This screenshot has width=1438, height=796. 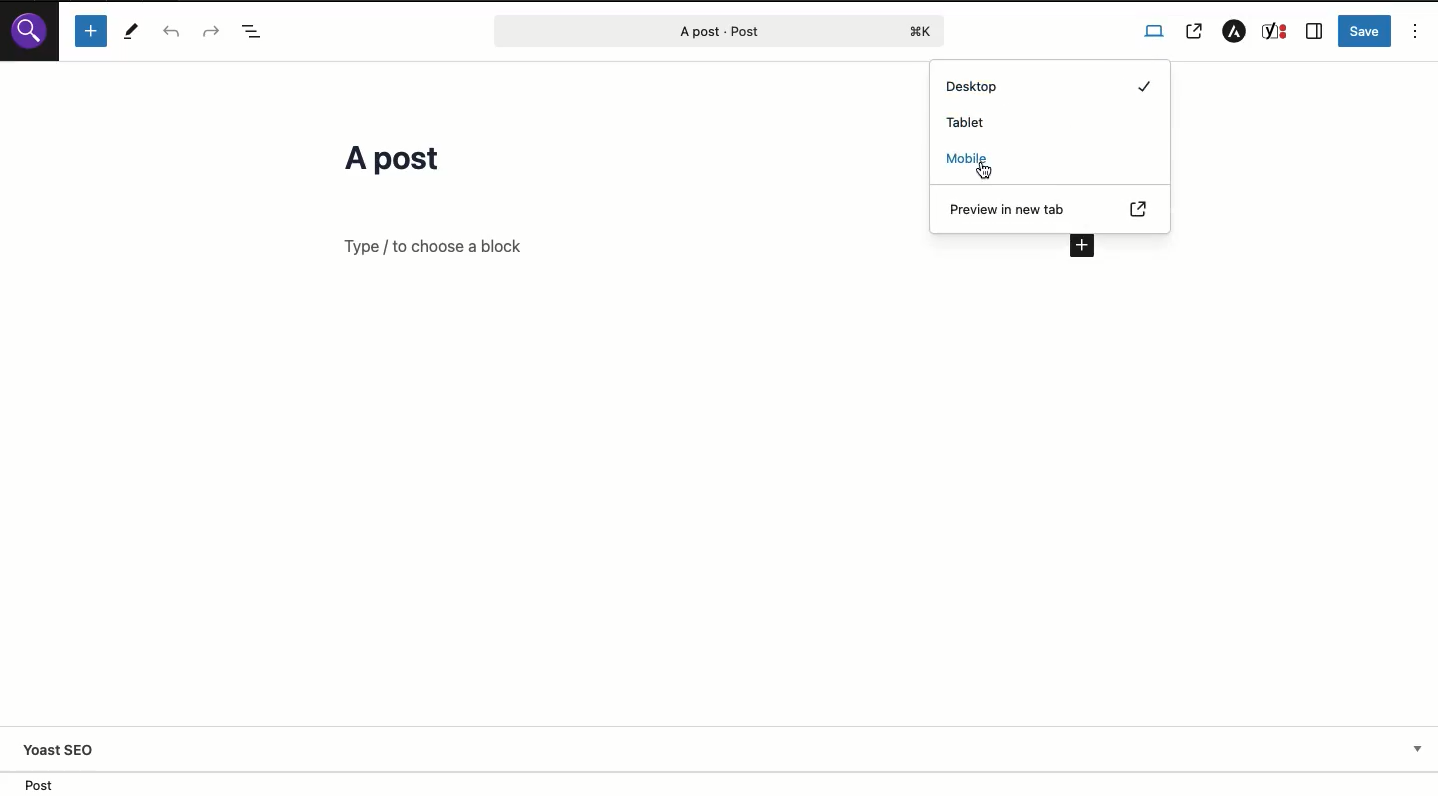 What do you see at coordinates (1051, 87) in the screenshot?
I see `Desktop` at bounding box center [1051, 87].